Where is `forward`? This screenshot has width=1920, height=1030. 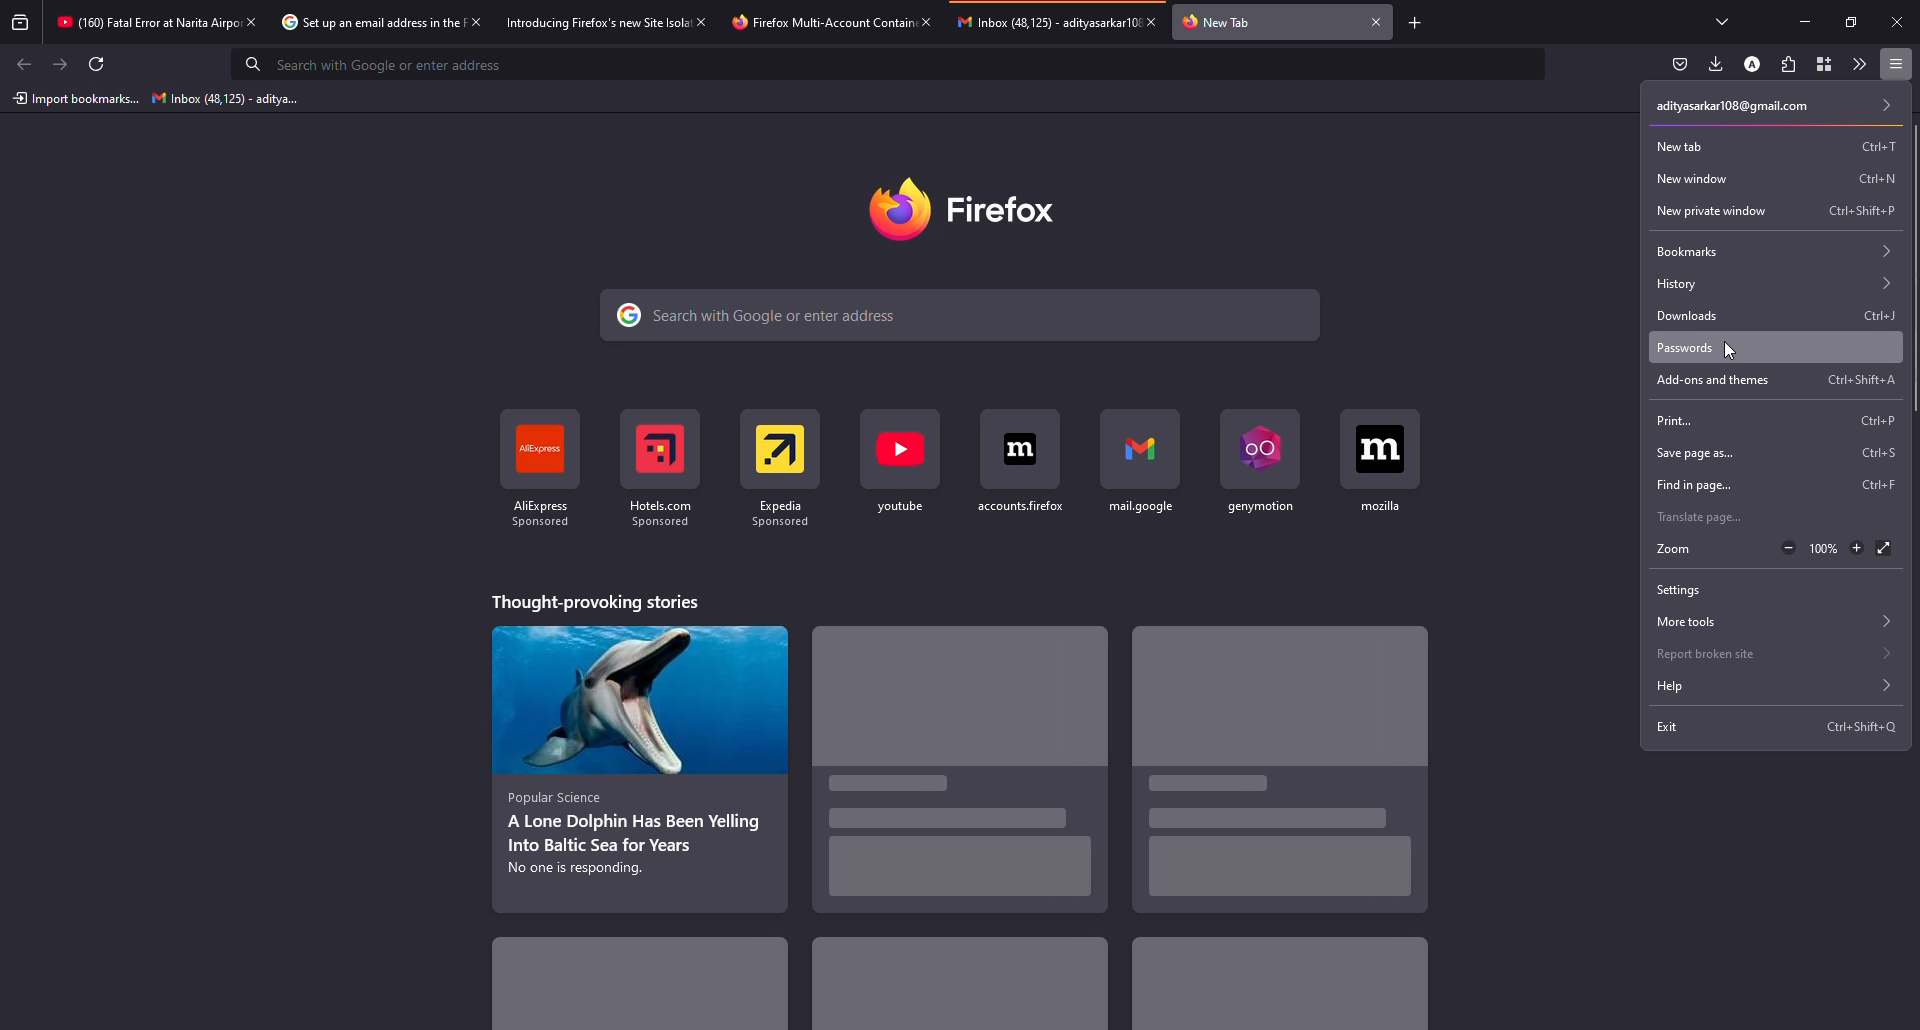 forward is located at coordinates (61, 65).